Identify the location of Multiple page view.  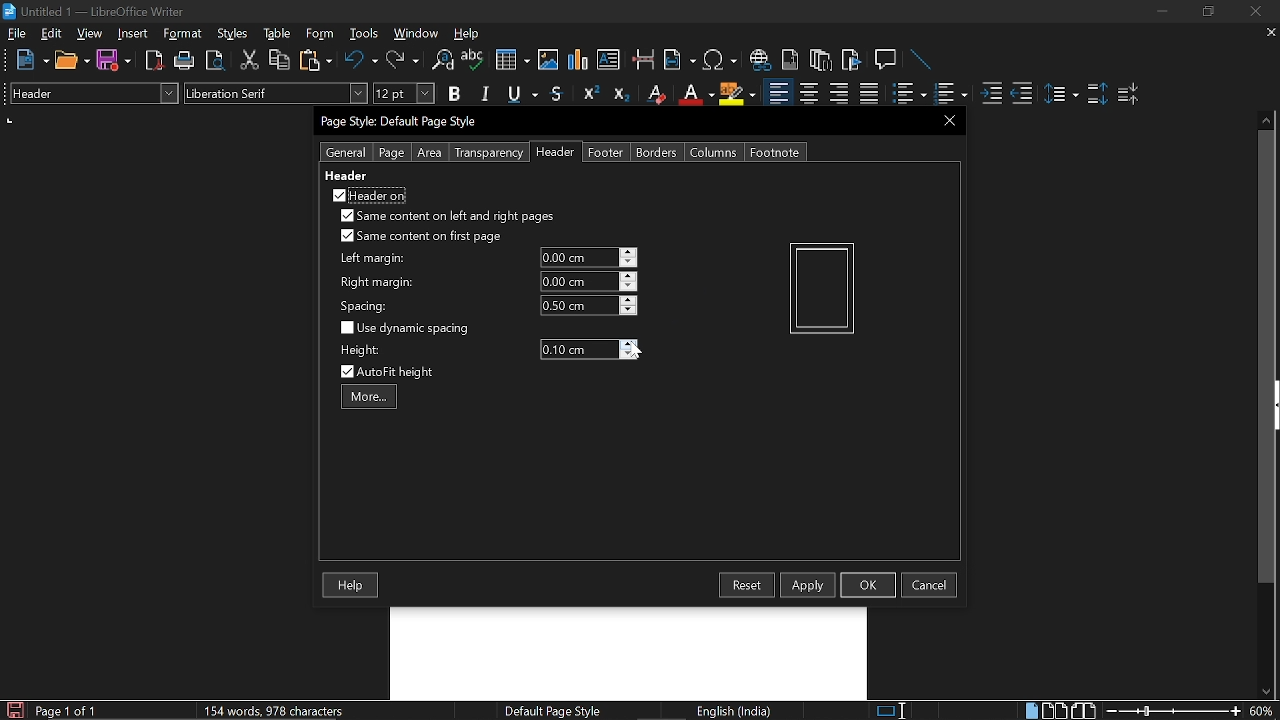
(1054, 711).